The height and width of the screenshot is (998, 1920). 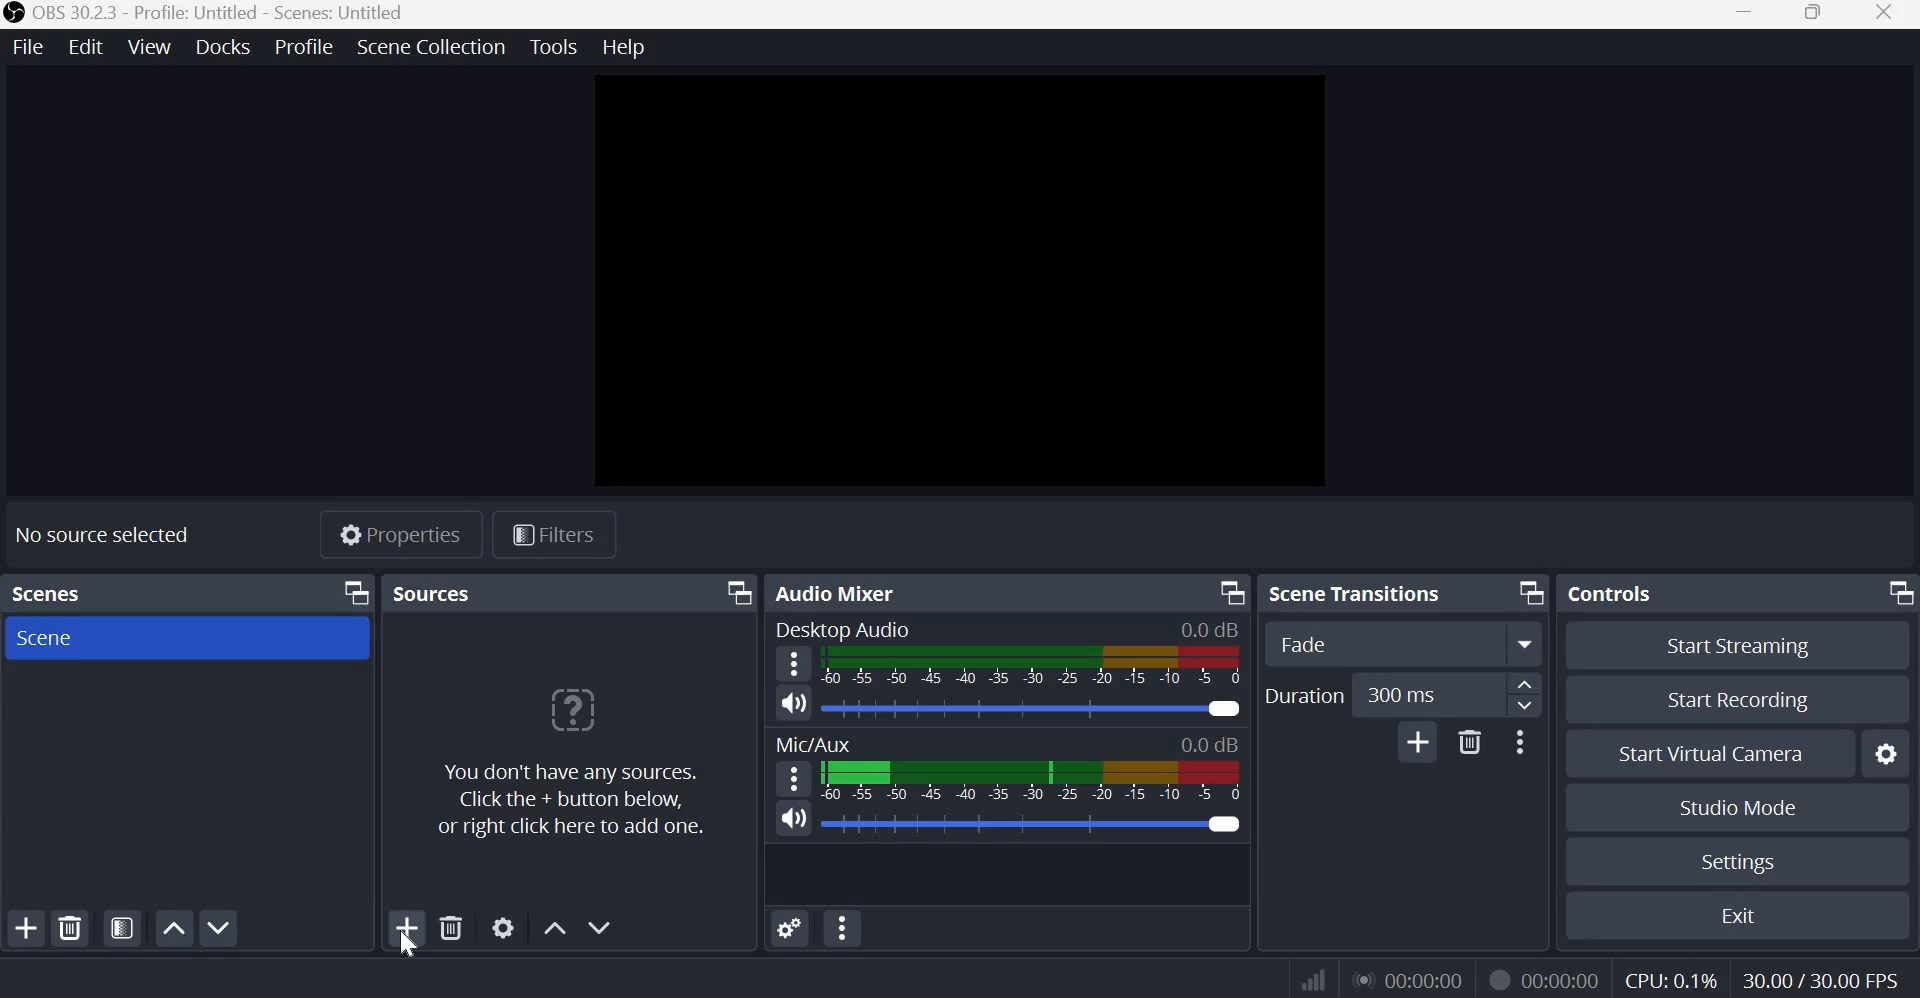 I want to click on Docks, so click(x=223, y=47).